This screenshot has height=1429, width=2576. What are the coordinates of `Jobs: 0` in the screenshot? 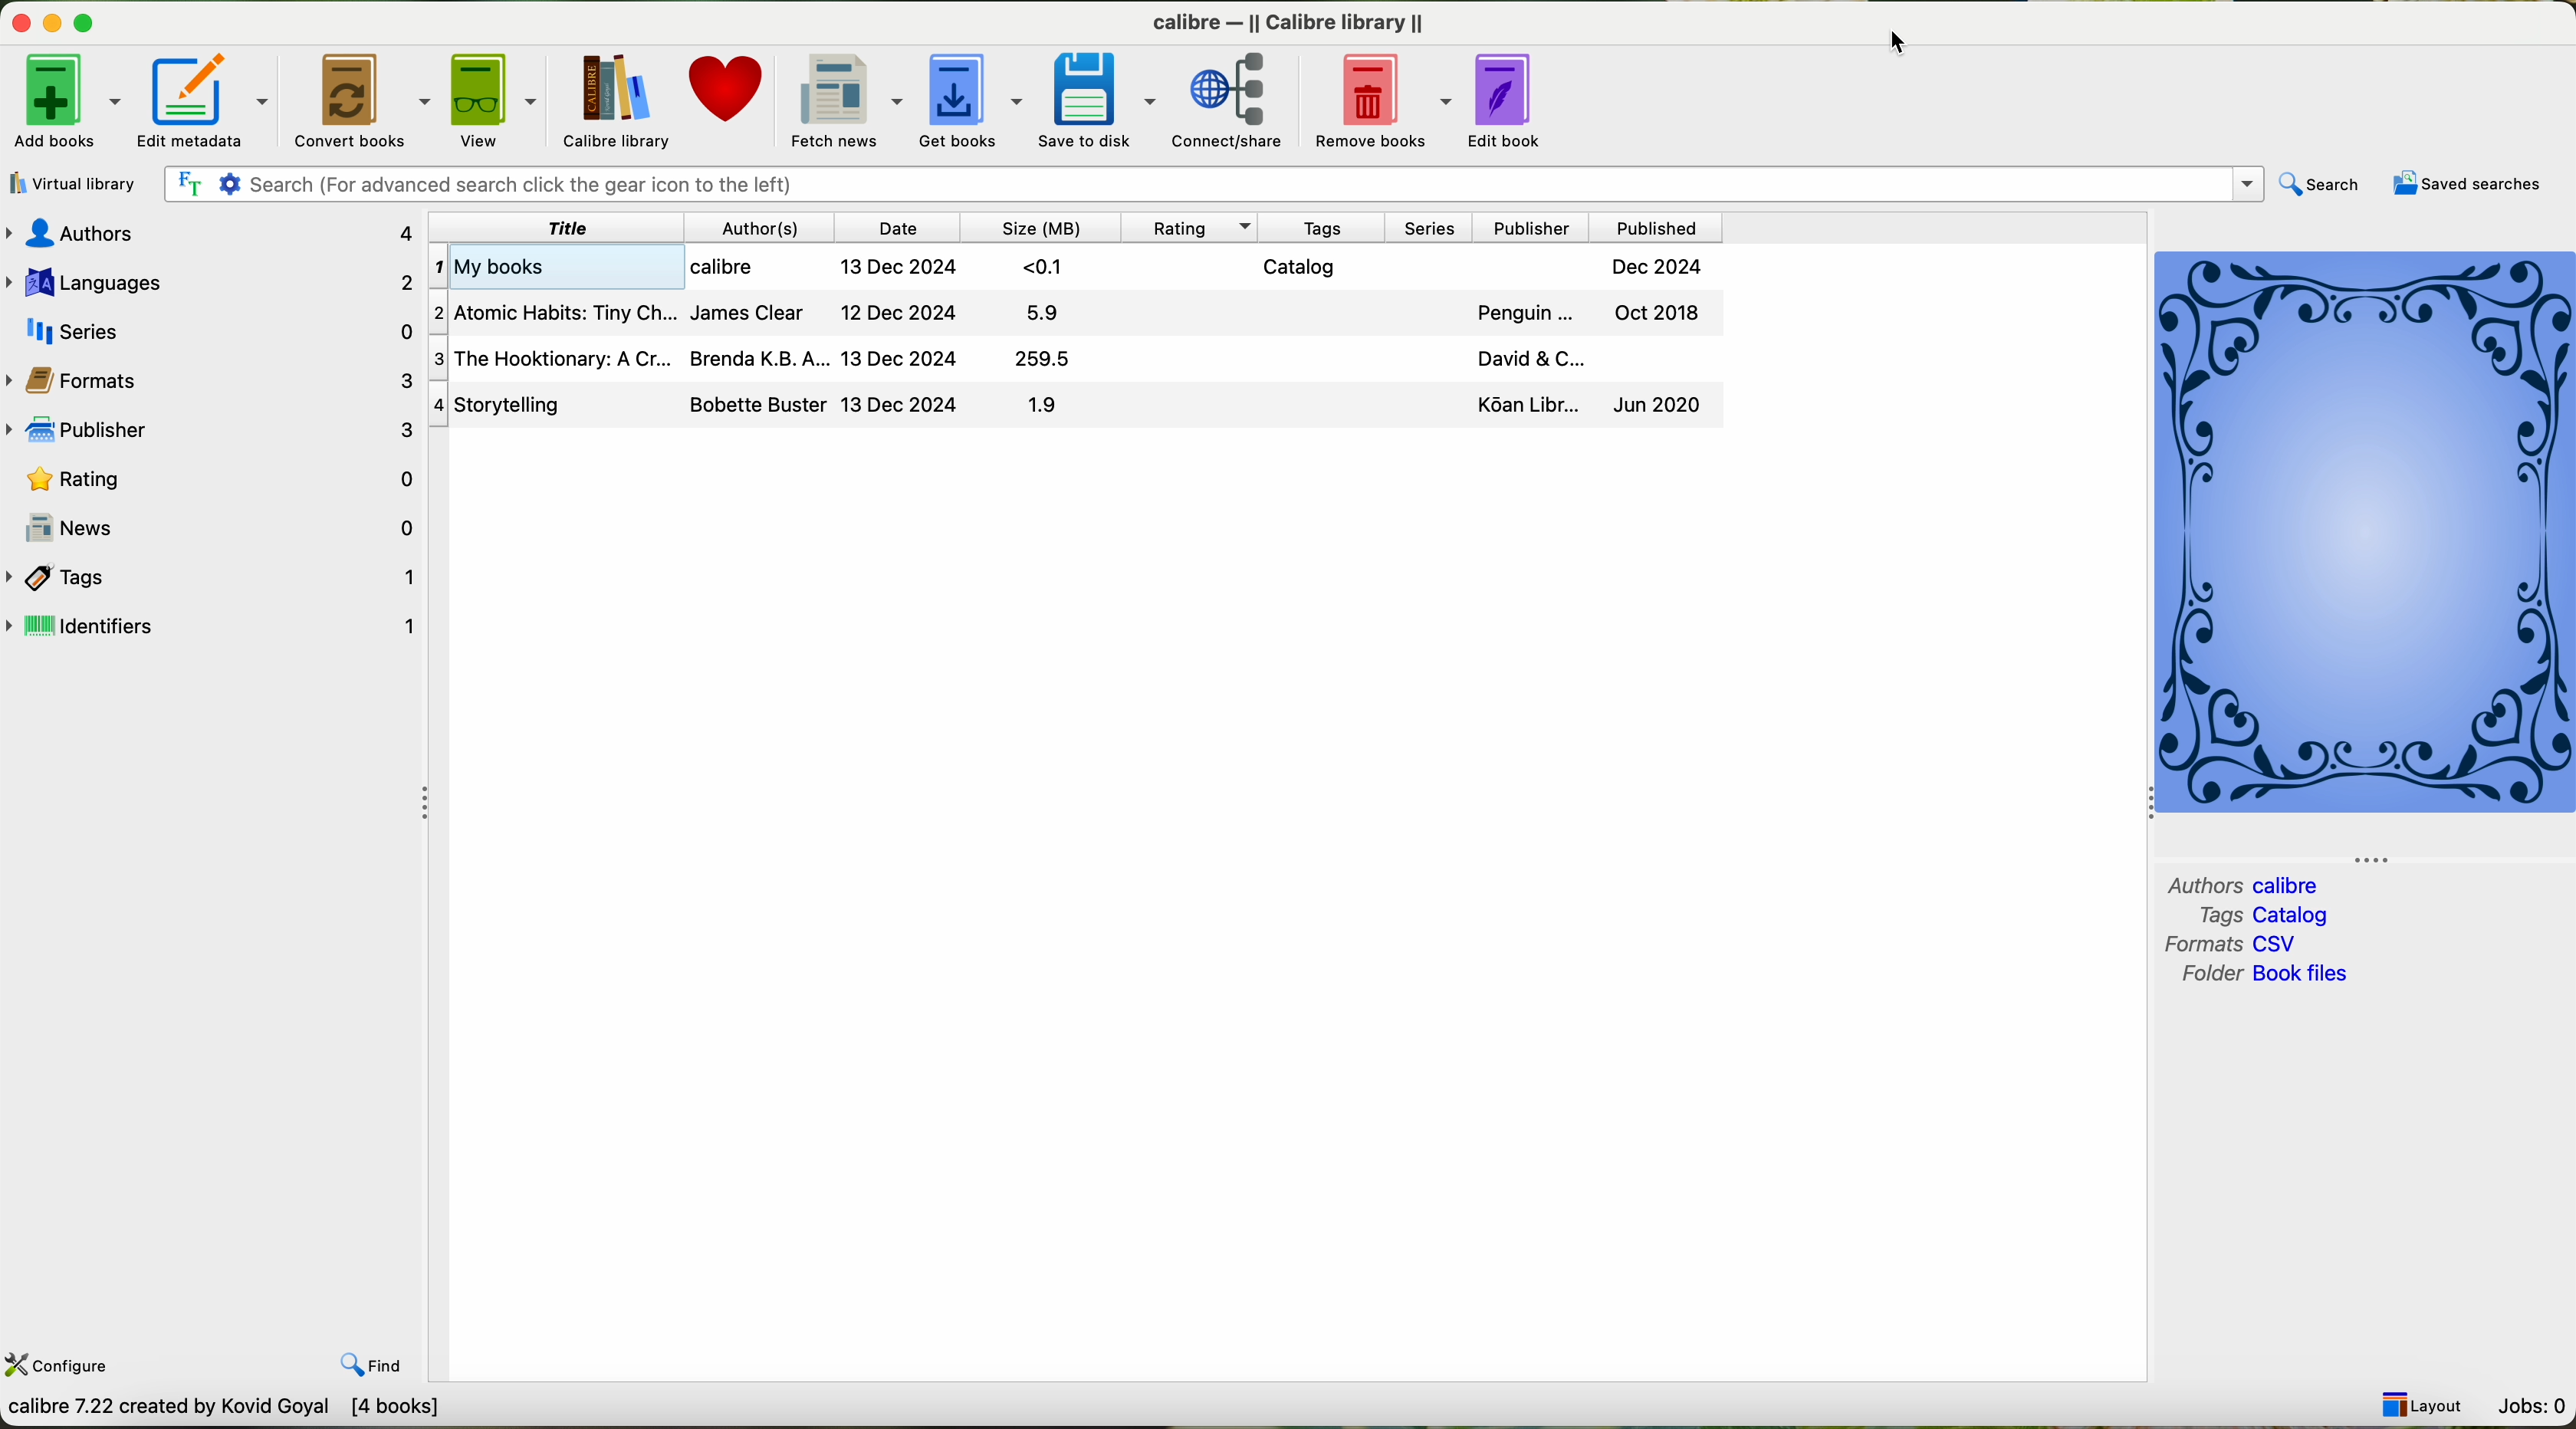 It's located at (2529, 1405).